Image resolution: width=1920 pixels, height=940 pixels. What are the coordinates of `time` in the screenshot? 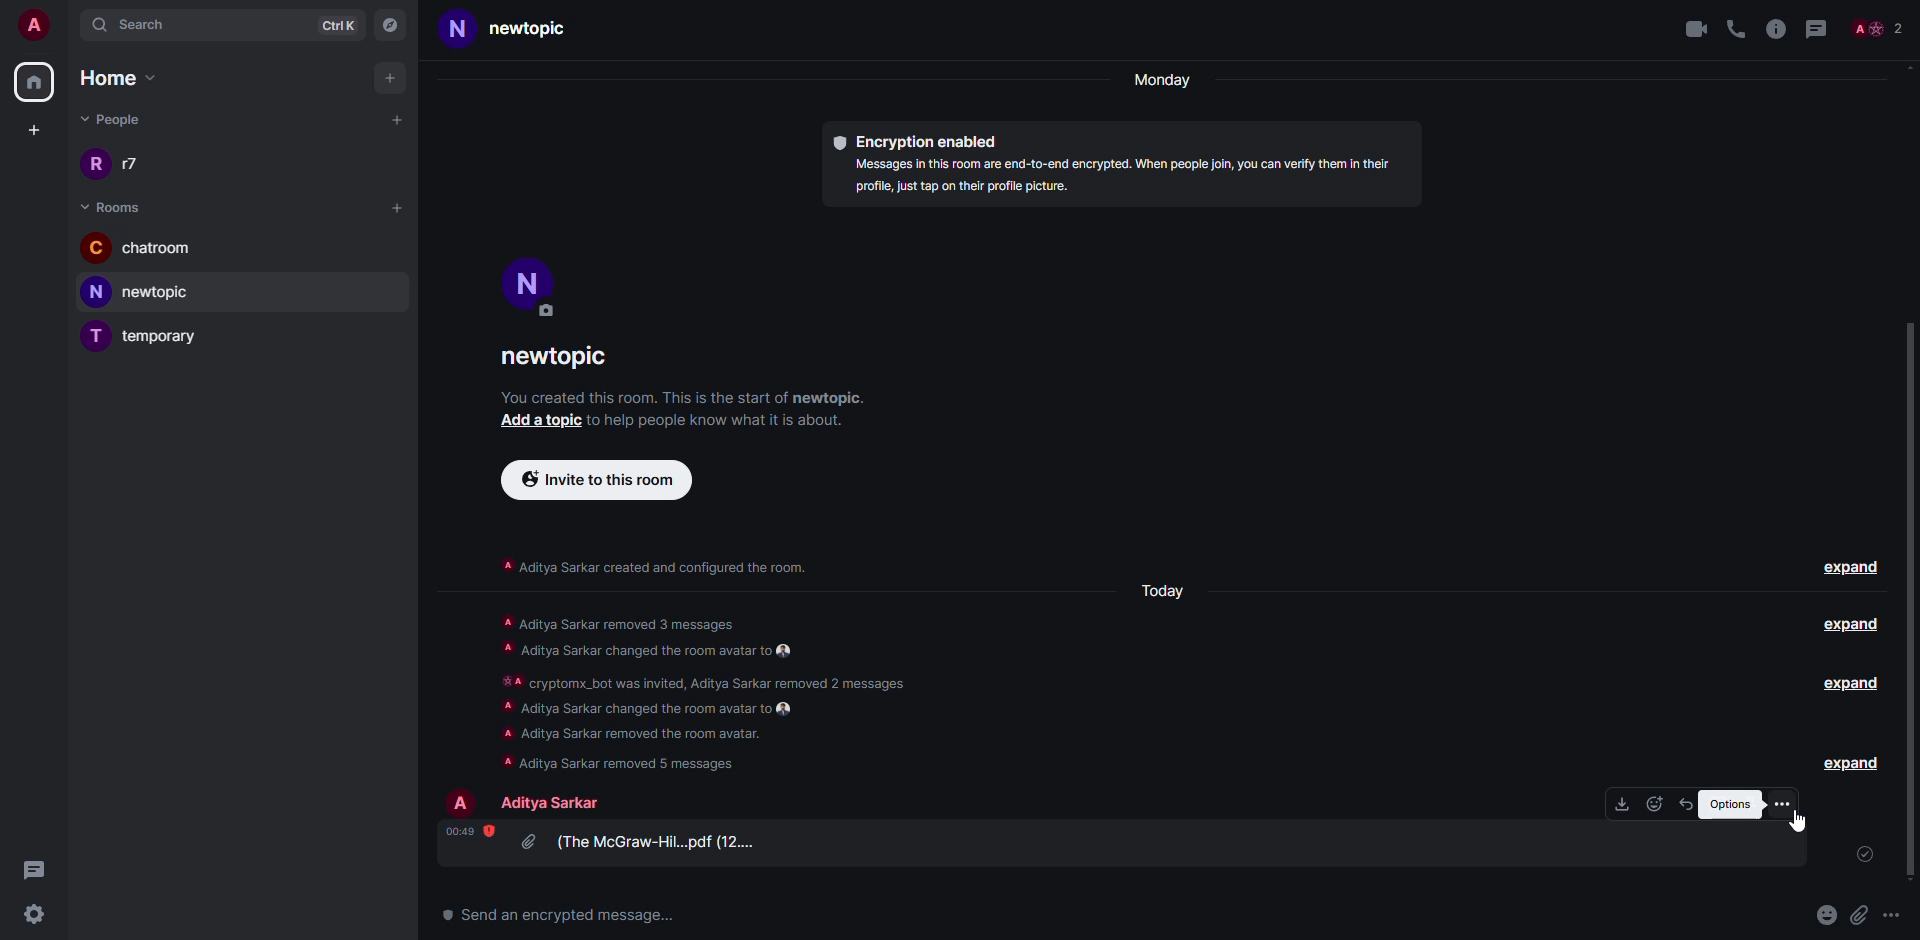 It's located at (464, 830).